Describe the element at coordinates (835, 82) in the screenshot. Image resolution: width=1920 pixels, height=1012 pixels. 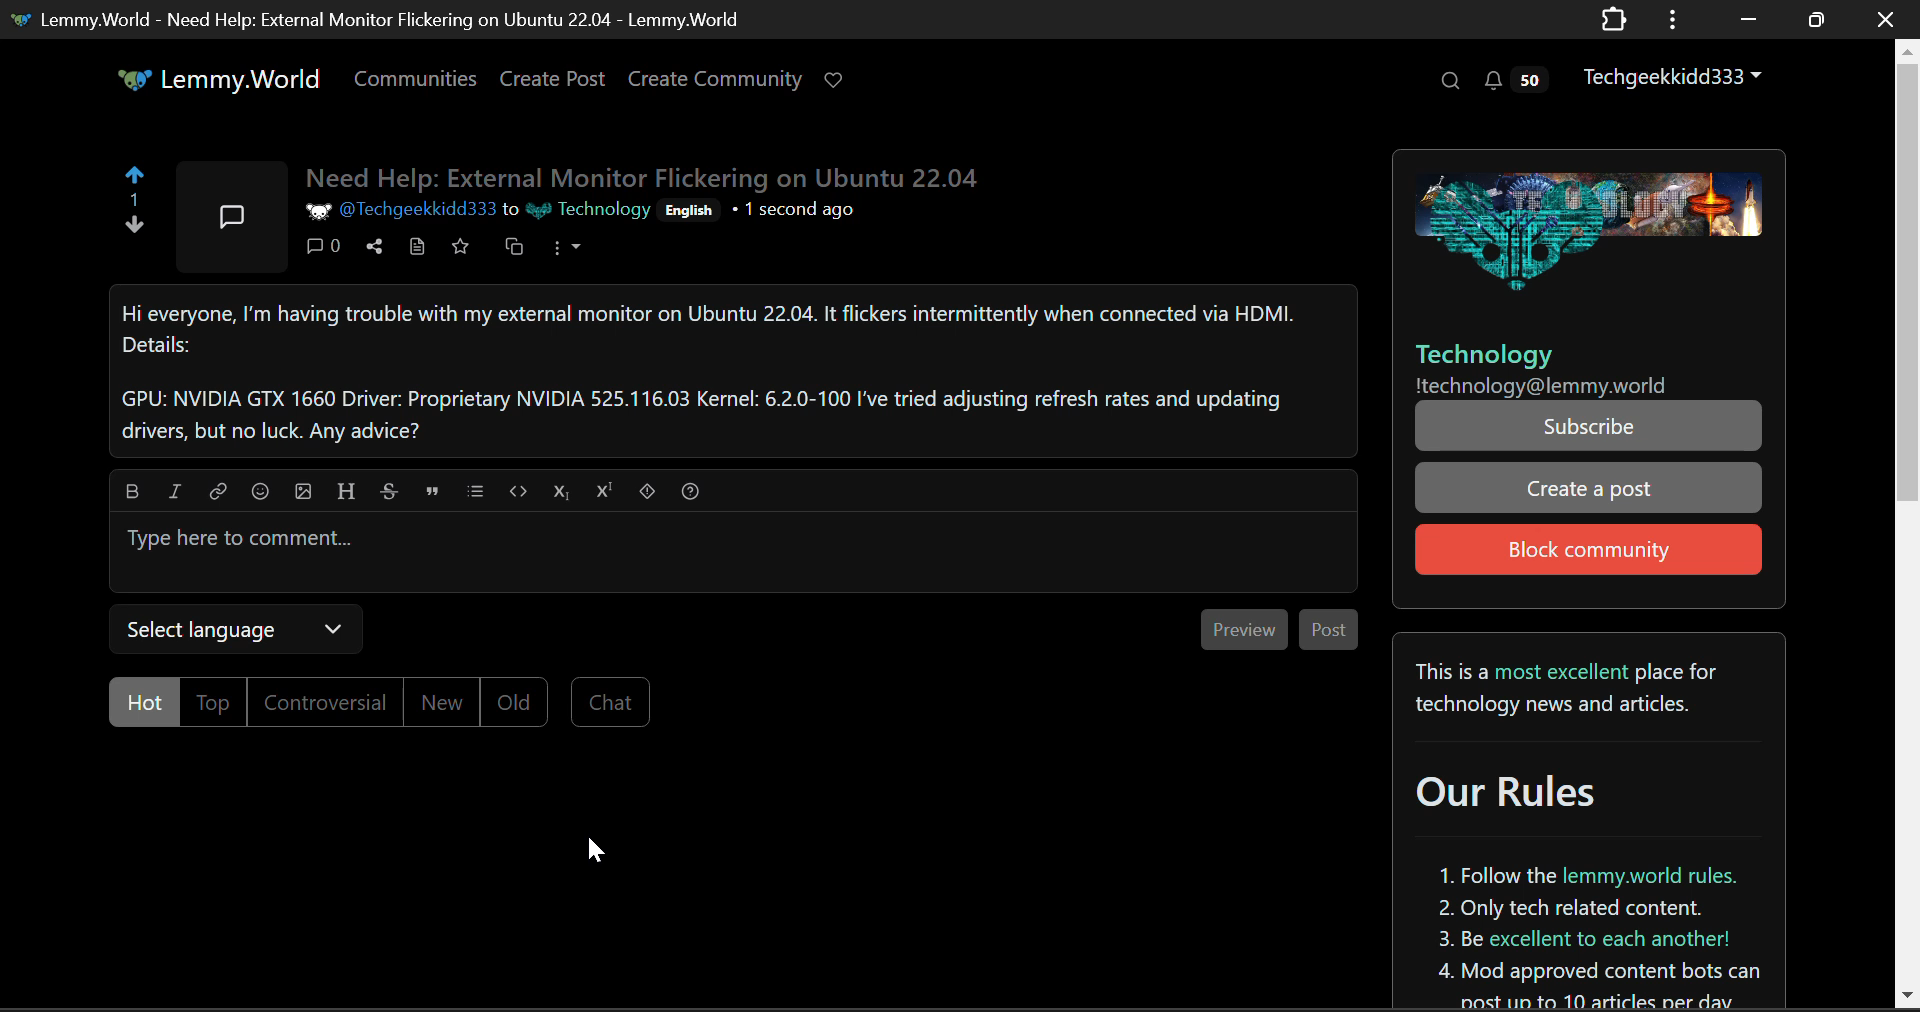
I see `Donate to Lemmy` at that location.